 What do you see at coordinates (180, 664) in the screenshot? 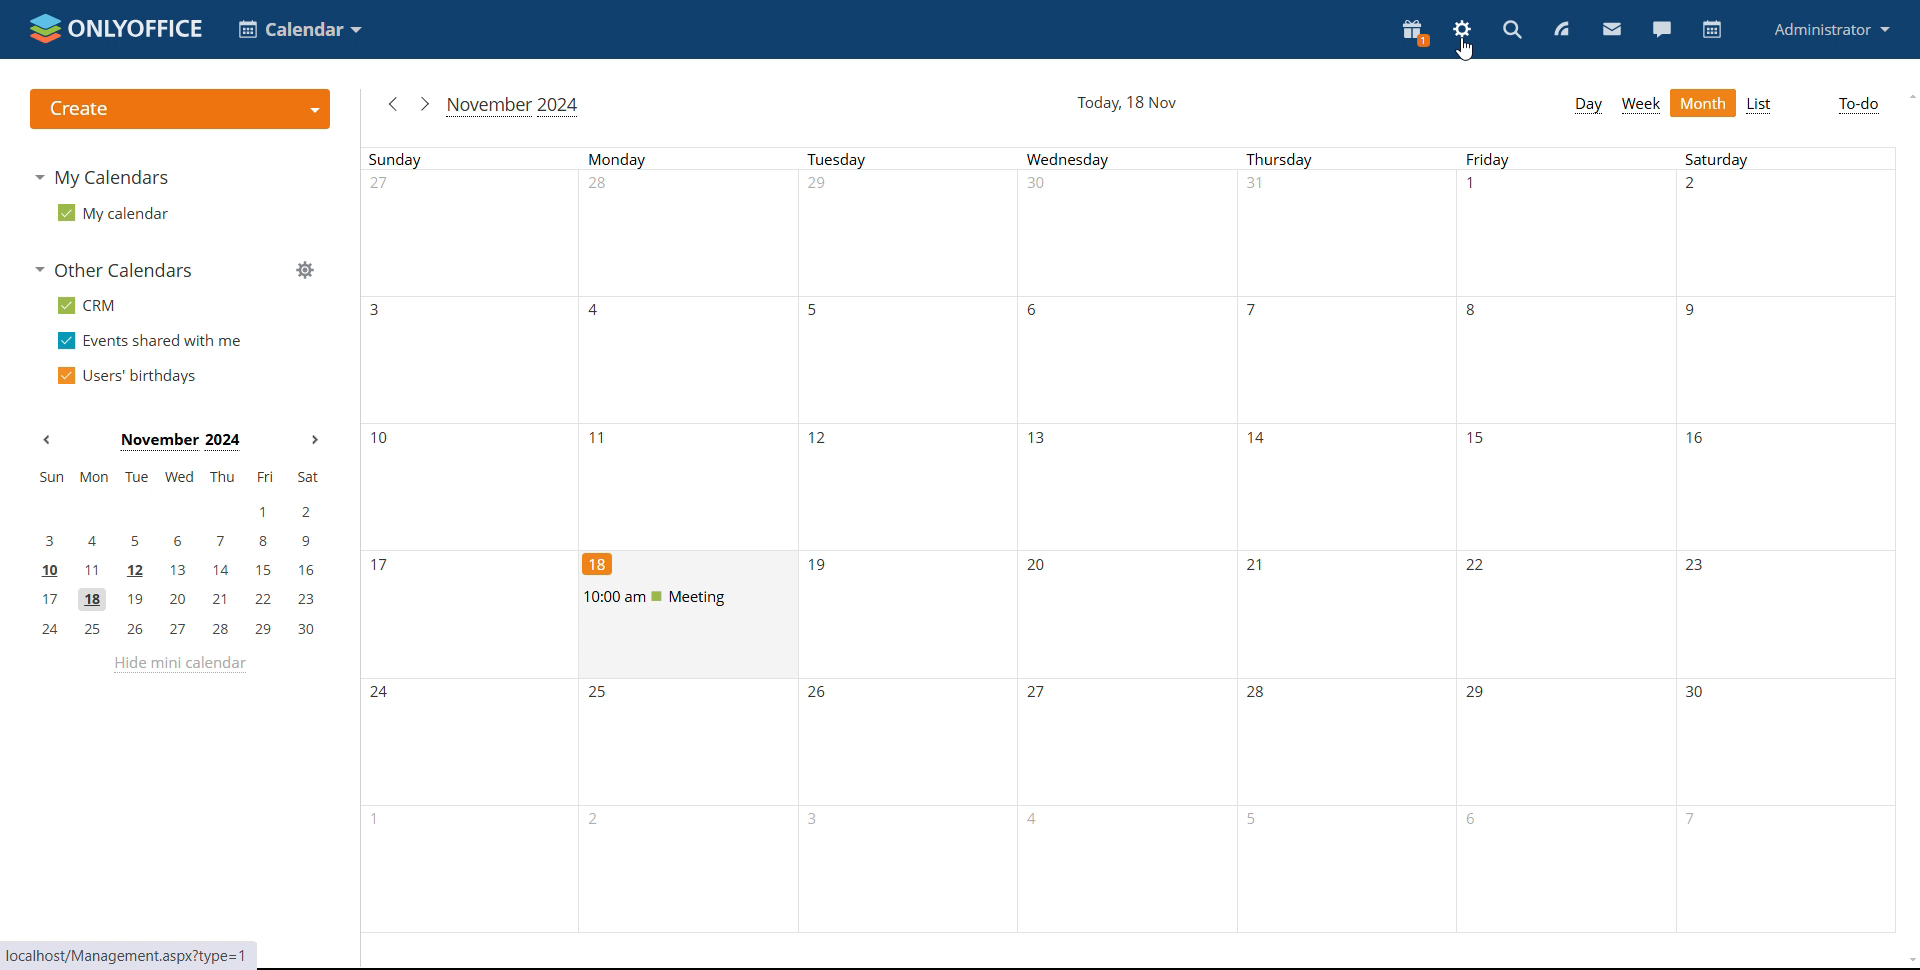
I see `hide mini calendar` at bounding box center [180, 664].